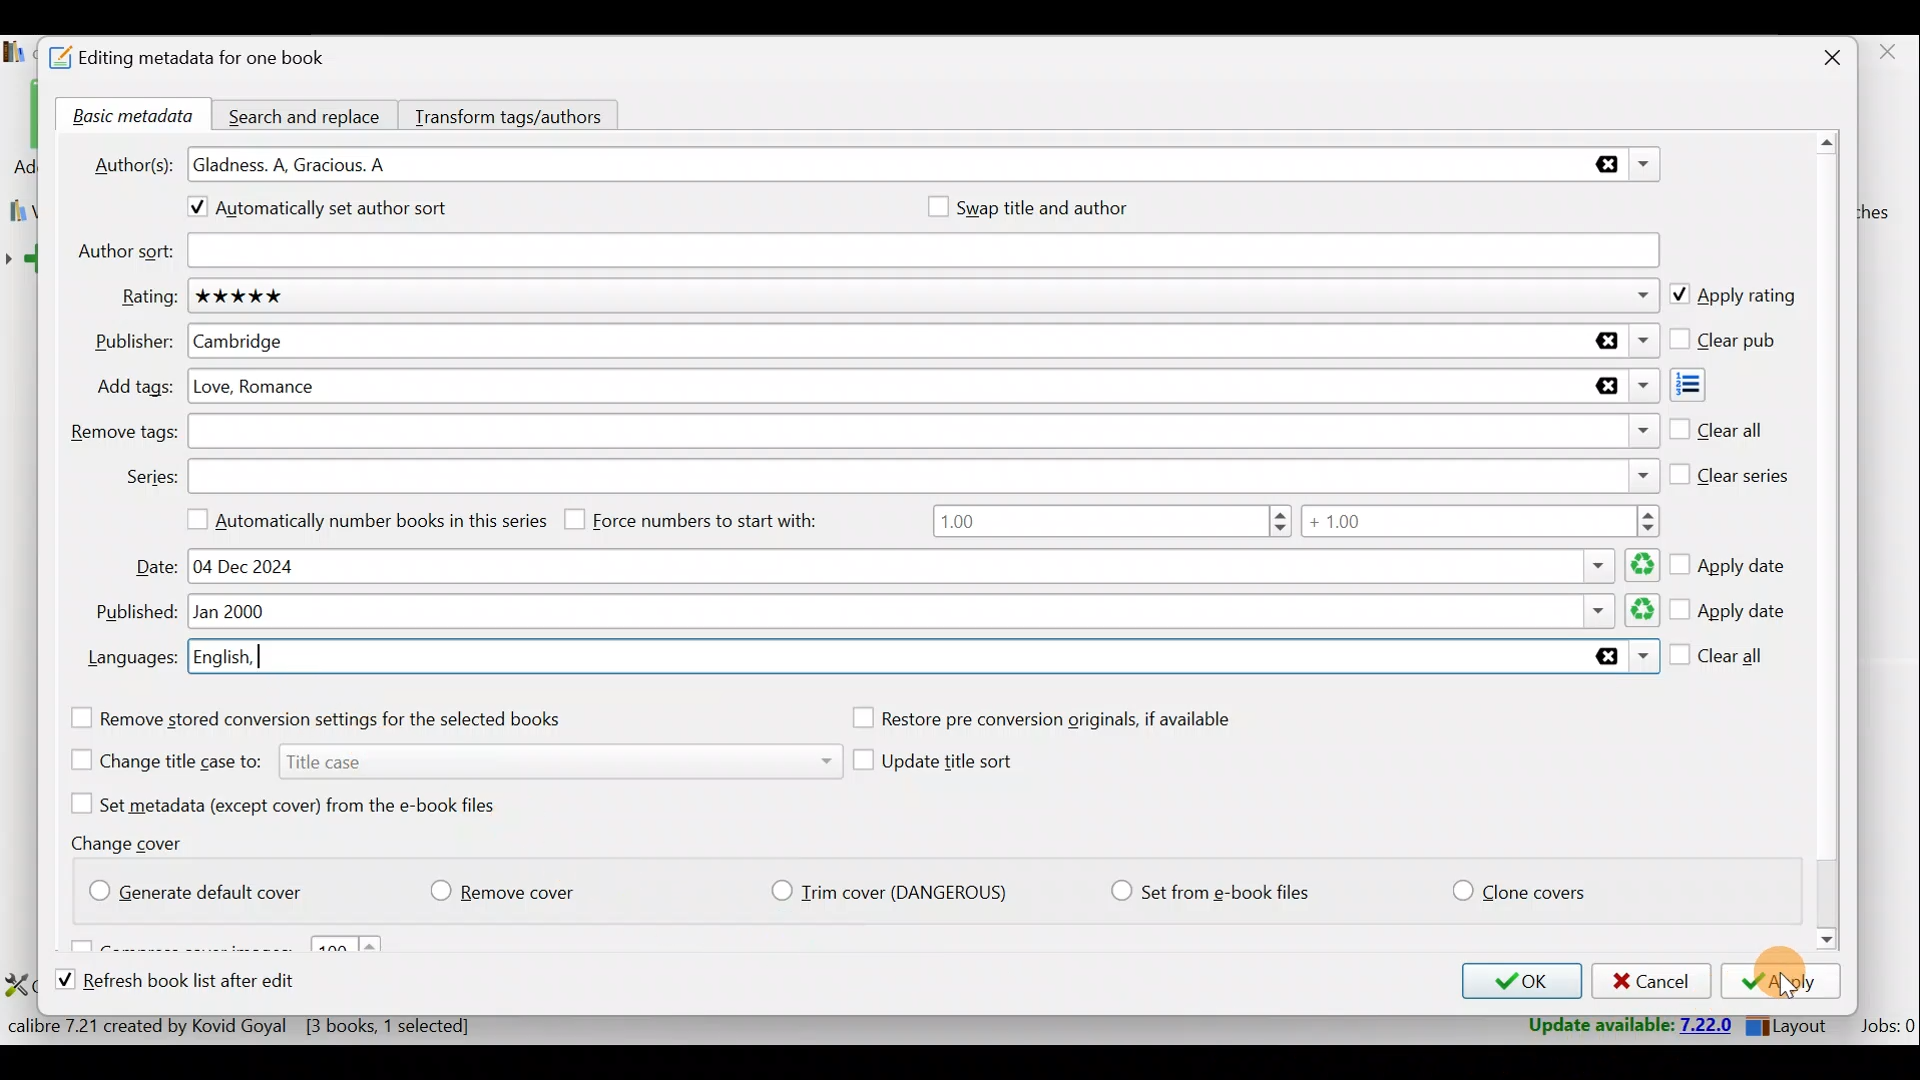 The height and width of the screenshot is (1080, 1920). I want to click on Generate default cover, so click(206, 888).